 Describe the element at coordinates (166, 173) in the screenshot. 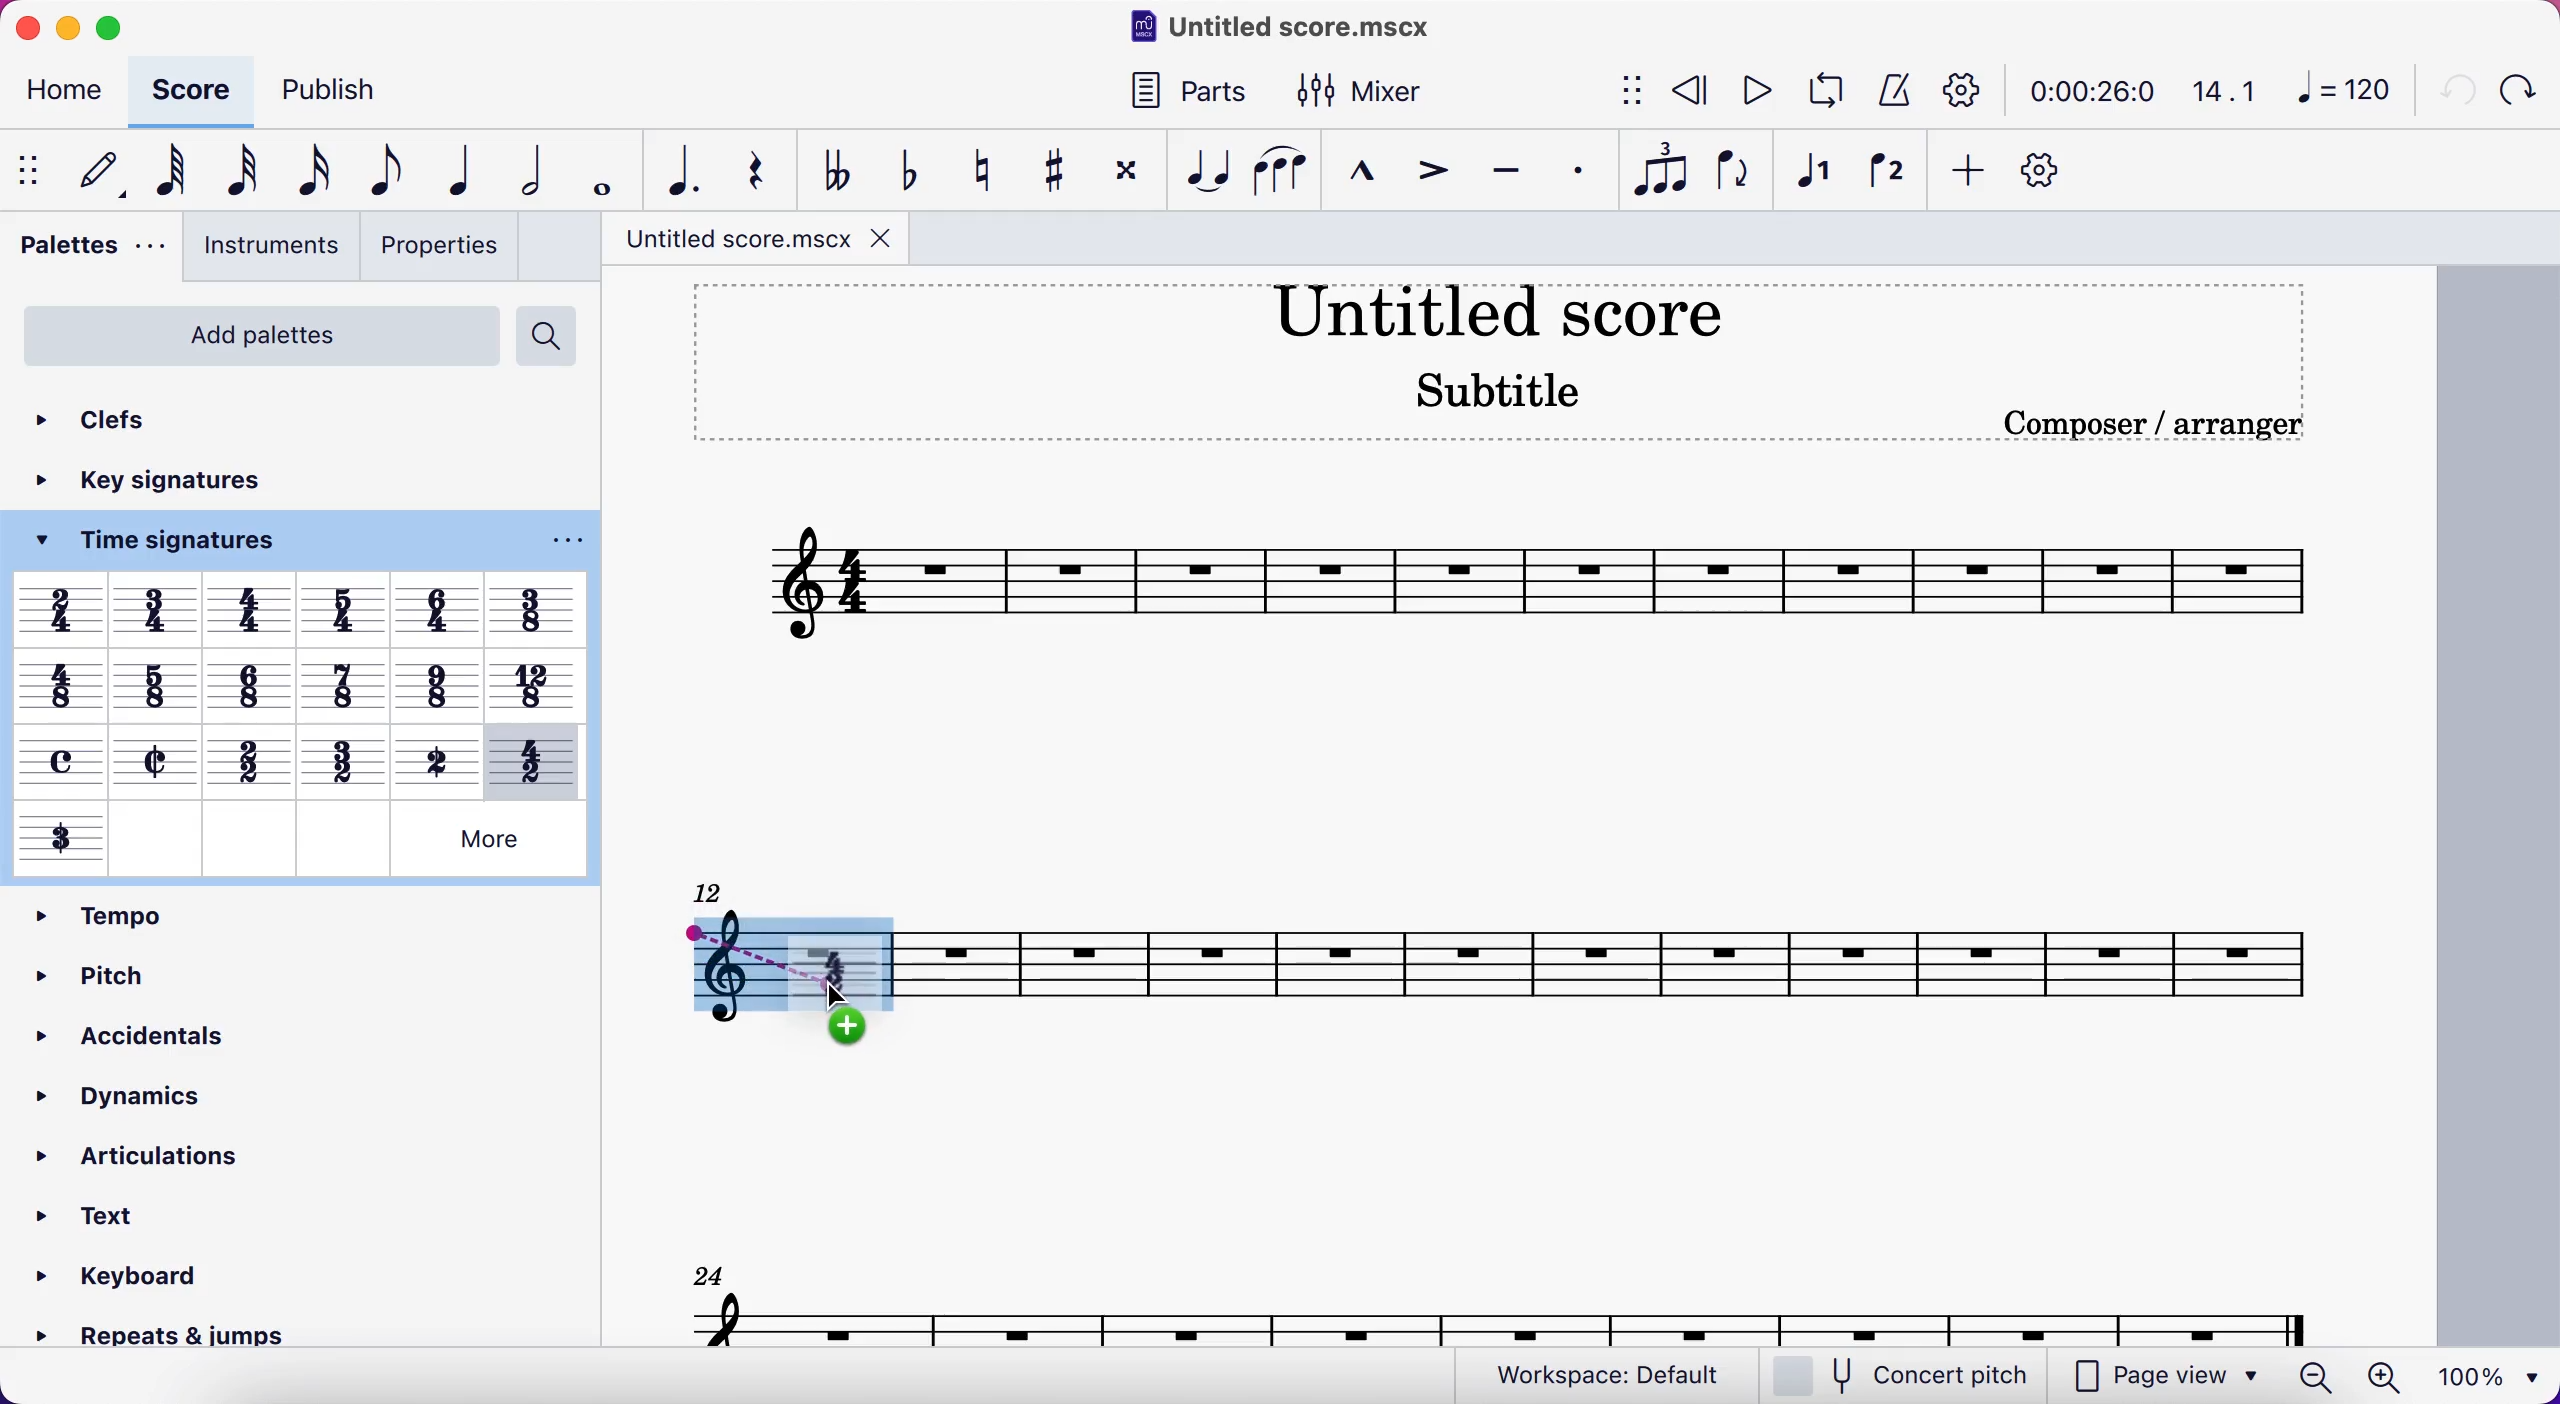

I see `64th note` at that location.